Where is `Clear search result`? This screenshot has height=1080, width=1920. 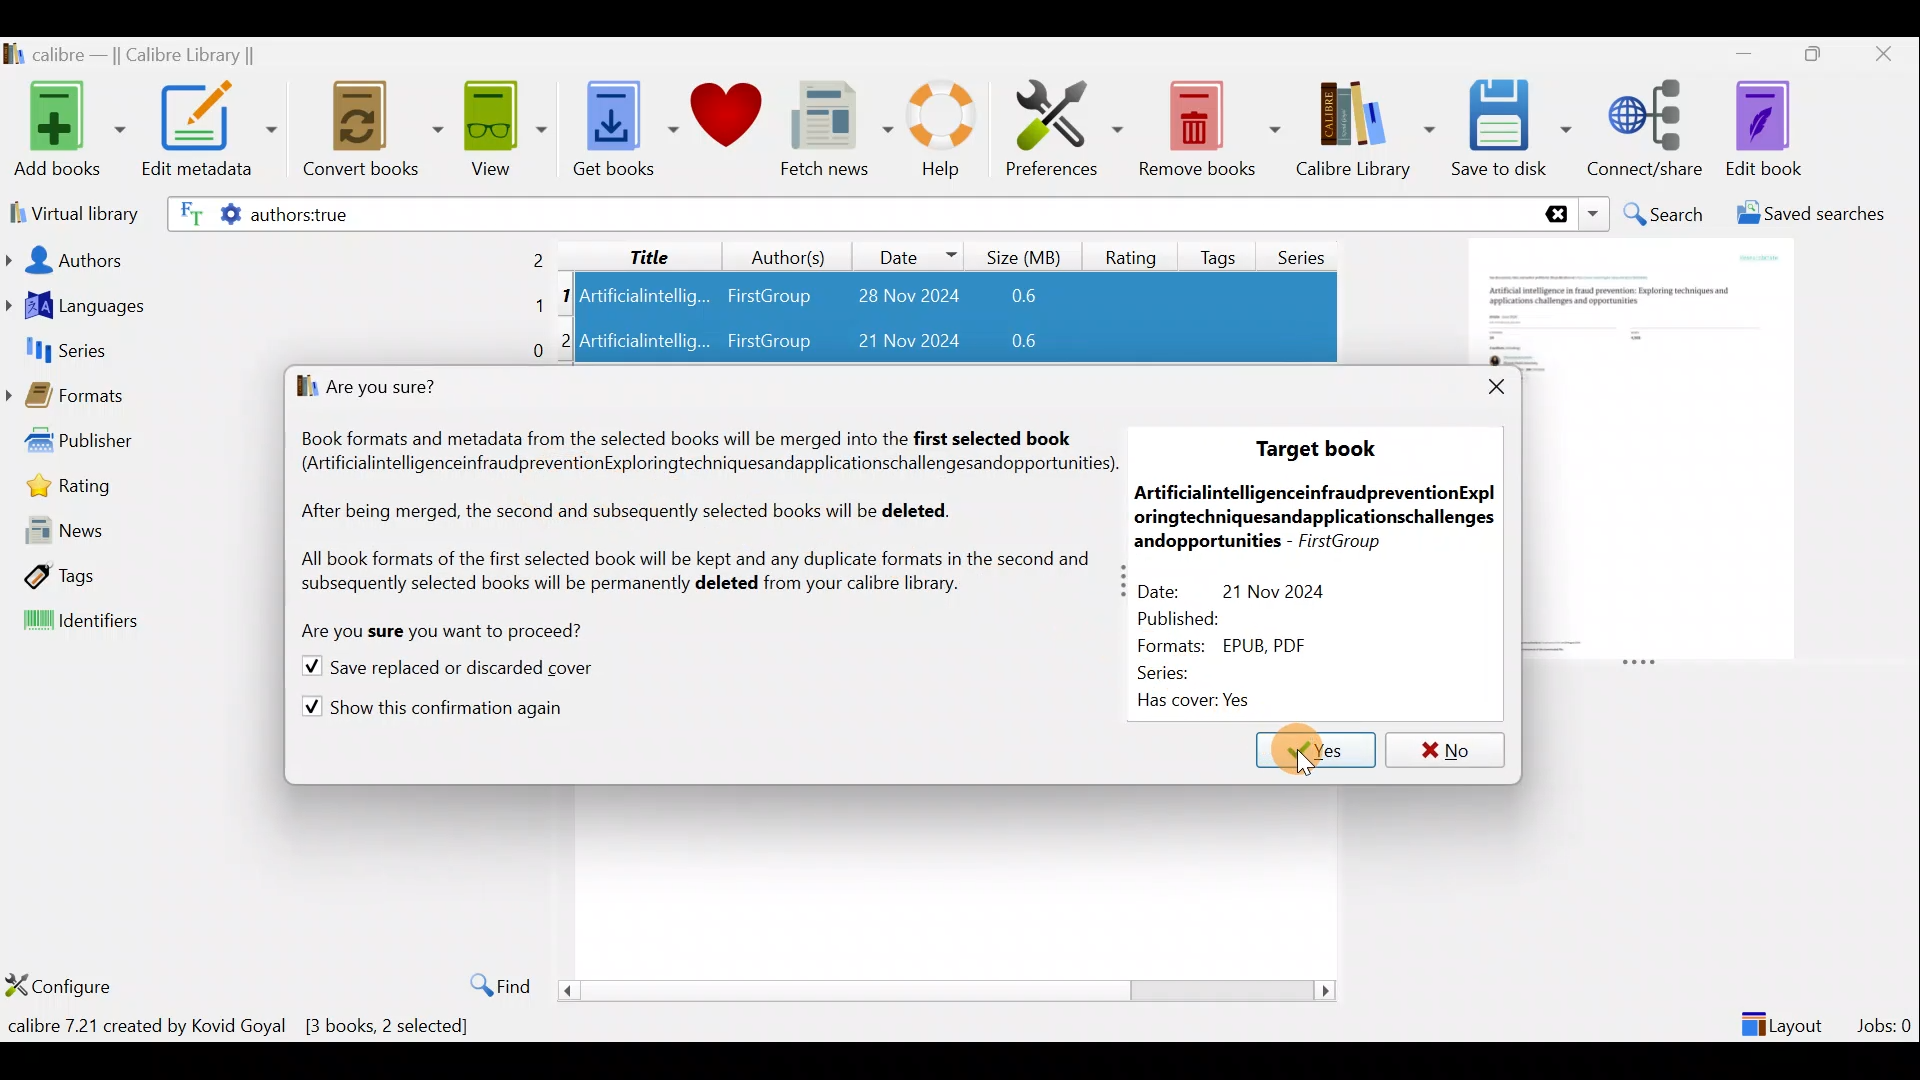 Clear search result is located at coordinates (1553, 215).